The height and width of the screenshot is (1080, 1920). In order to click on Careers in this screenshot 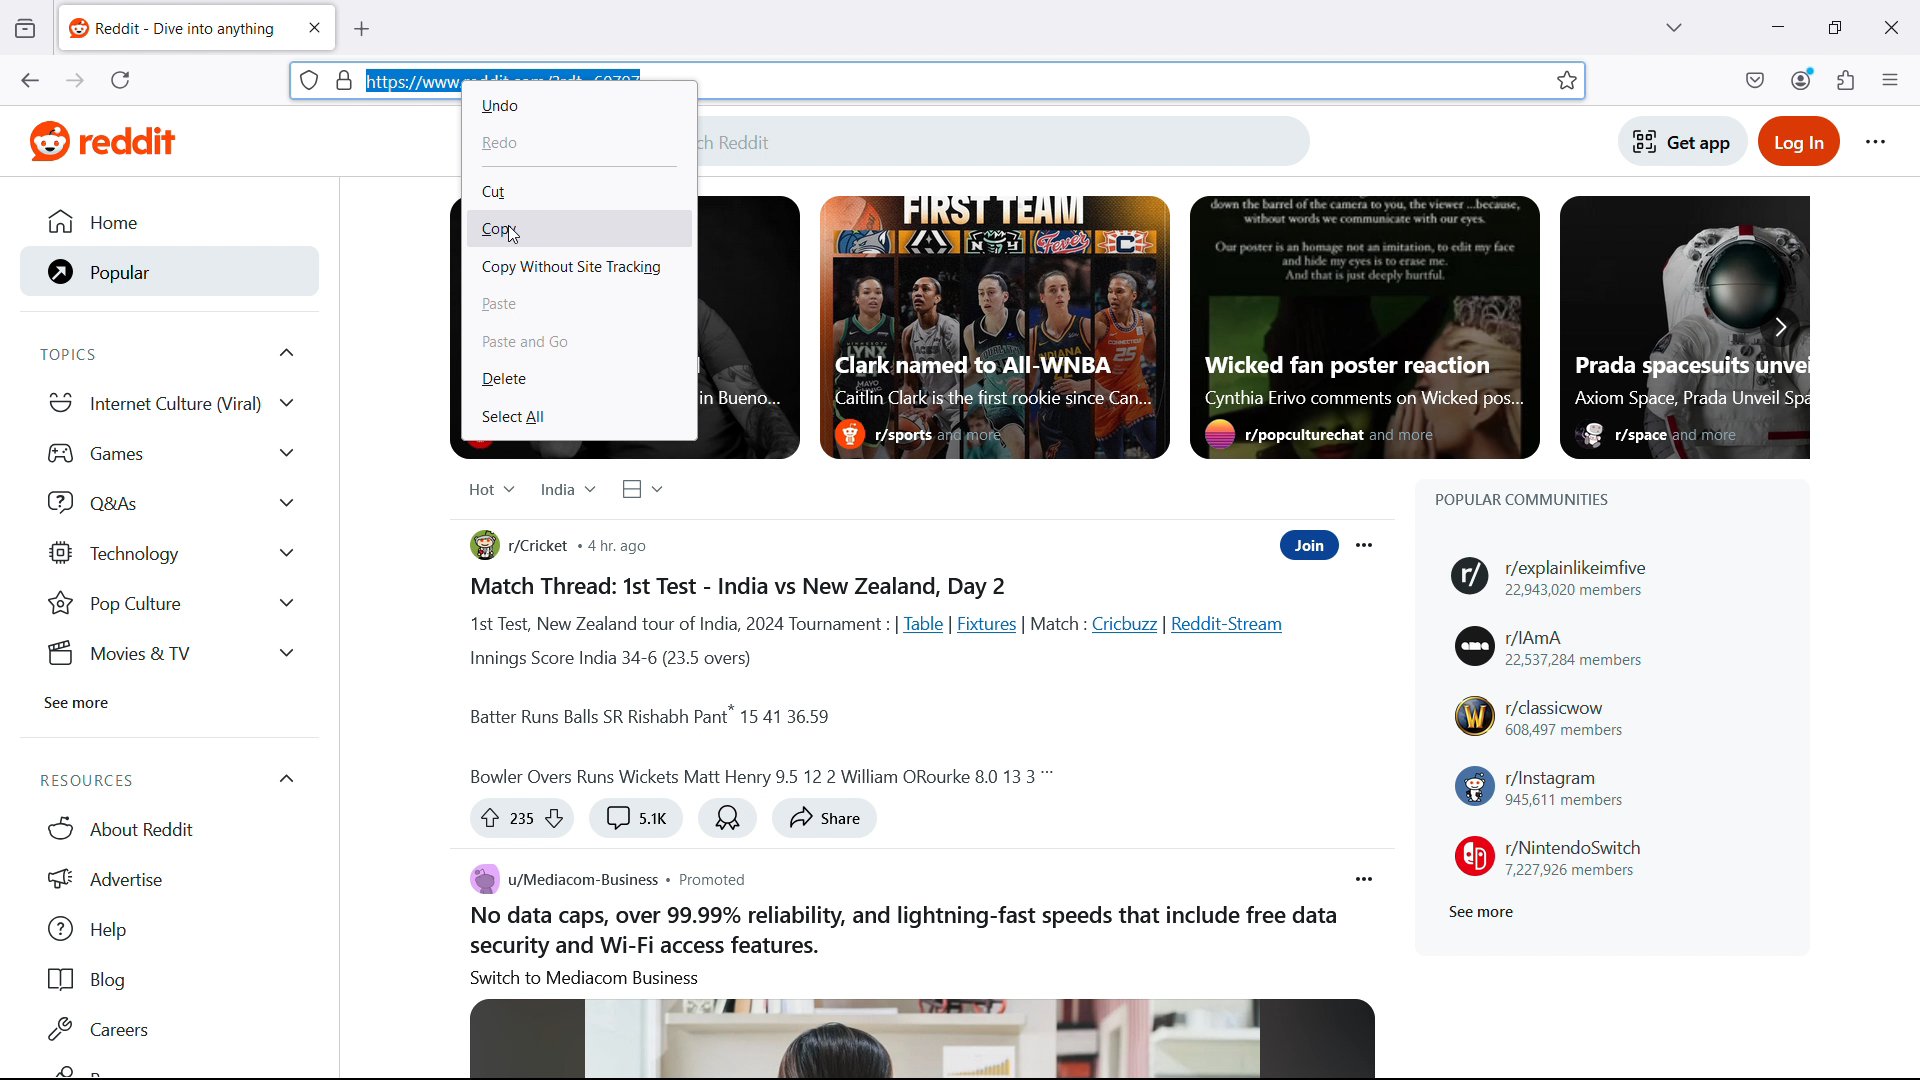, I will do `click(166, 1030)`.